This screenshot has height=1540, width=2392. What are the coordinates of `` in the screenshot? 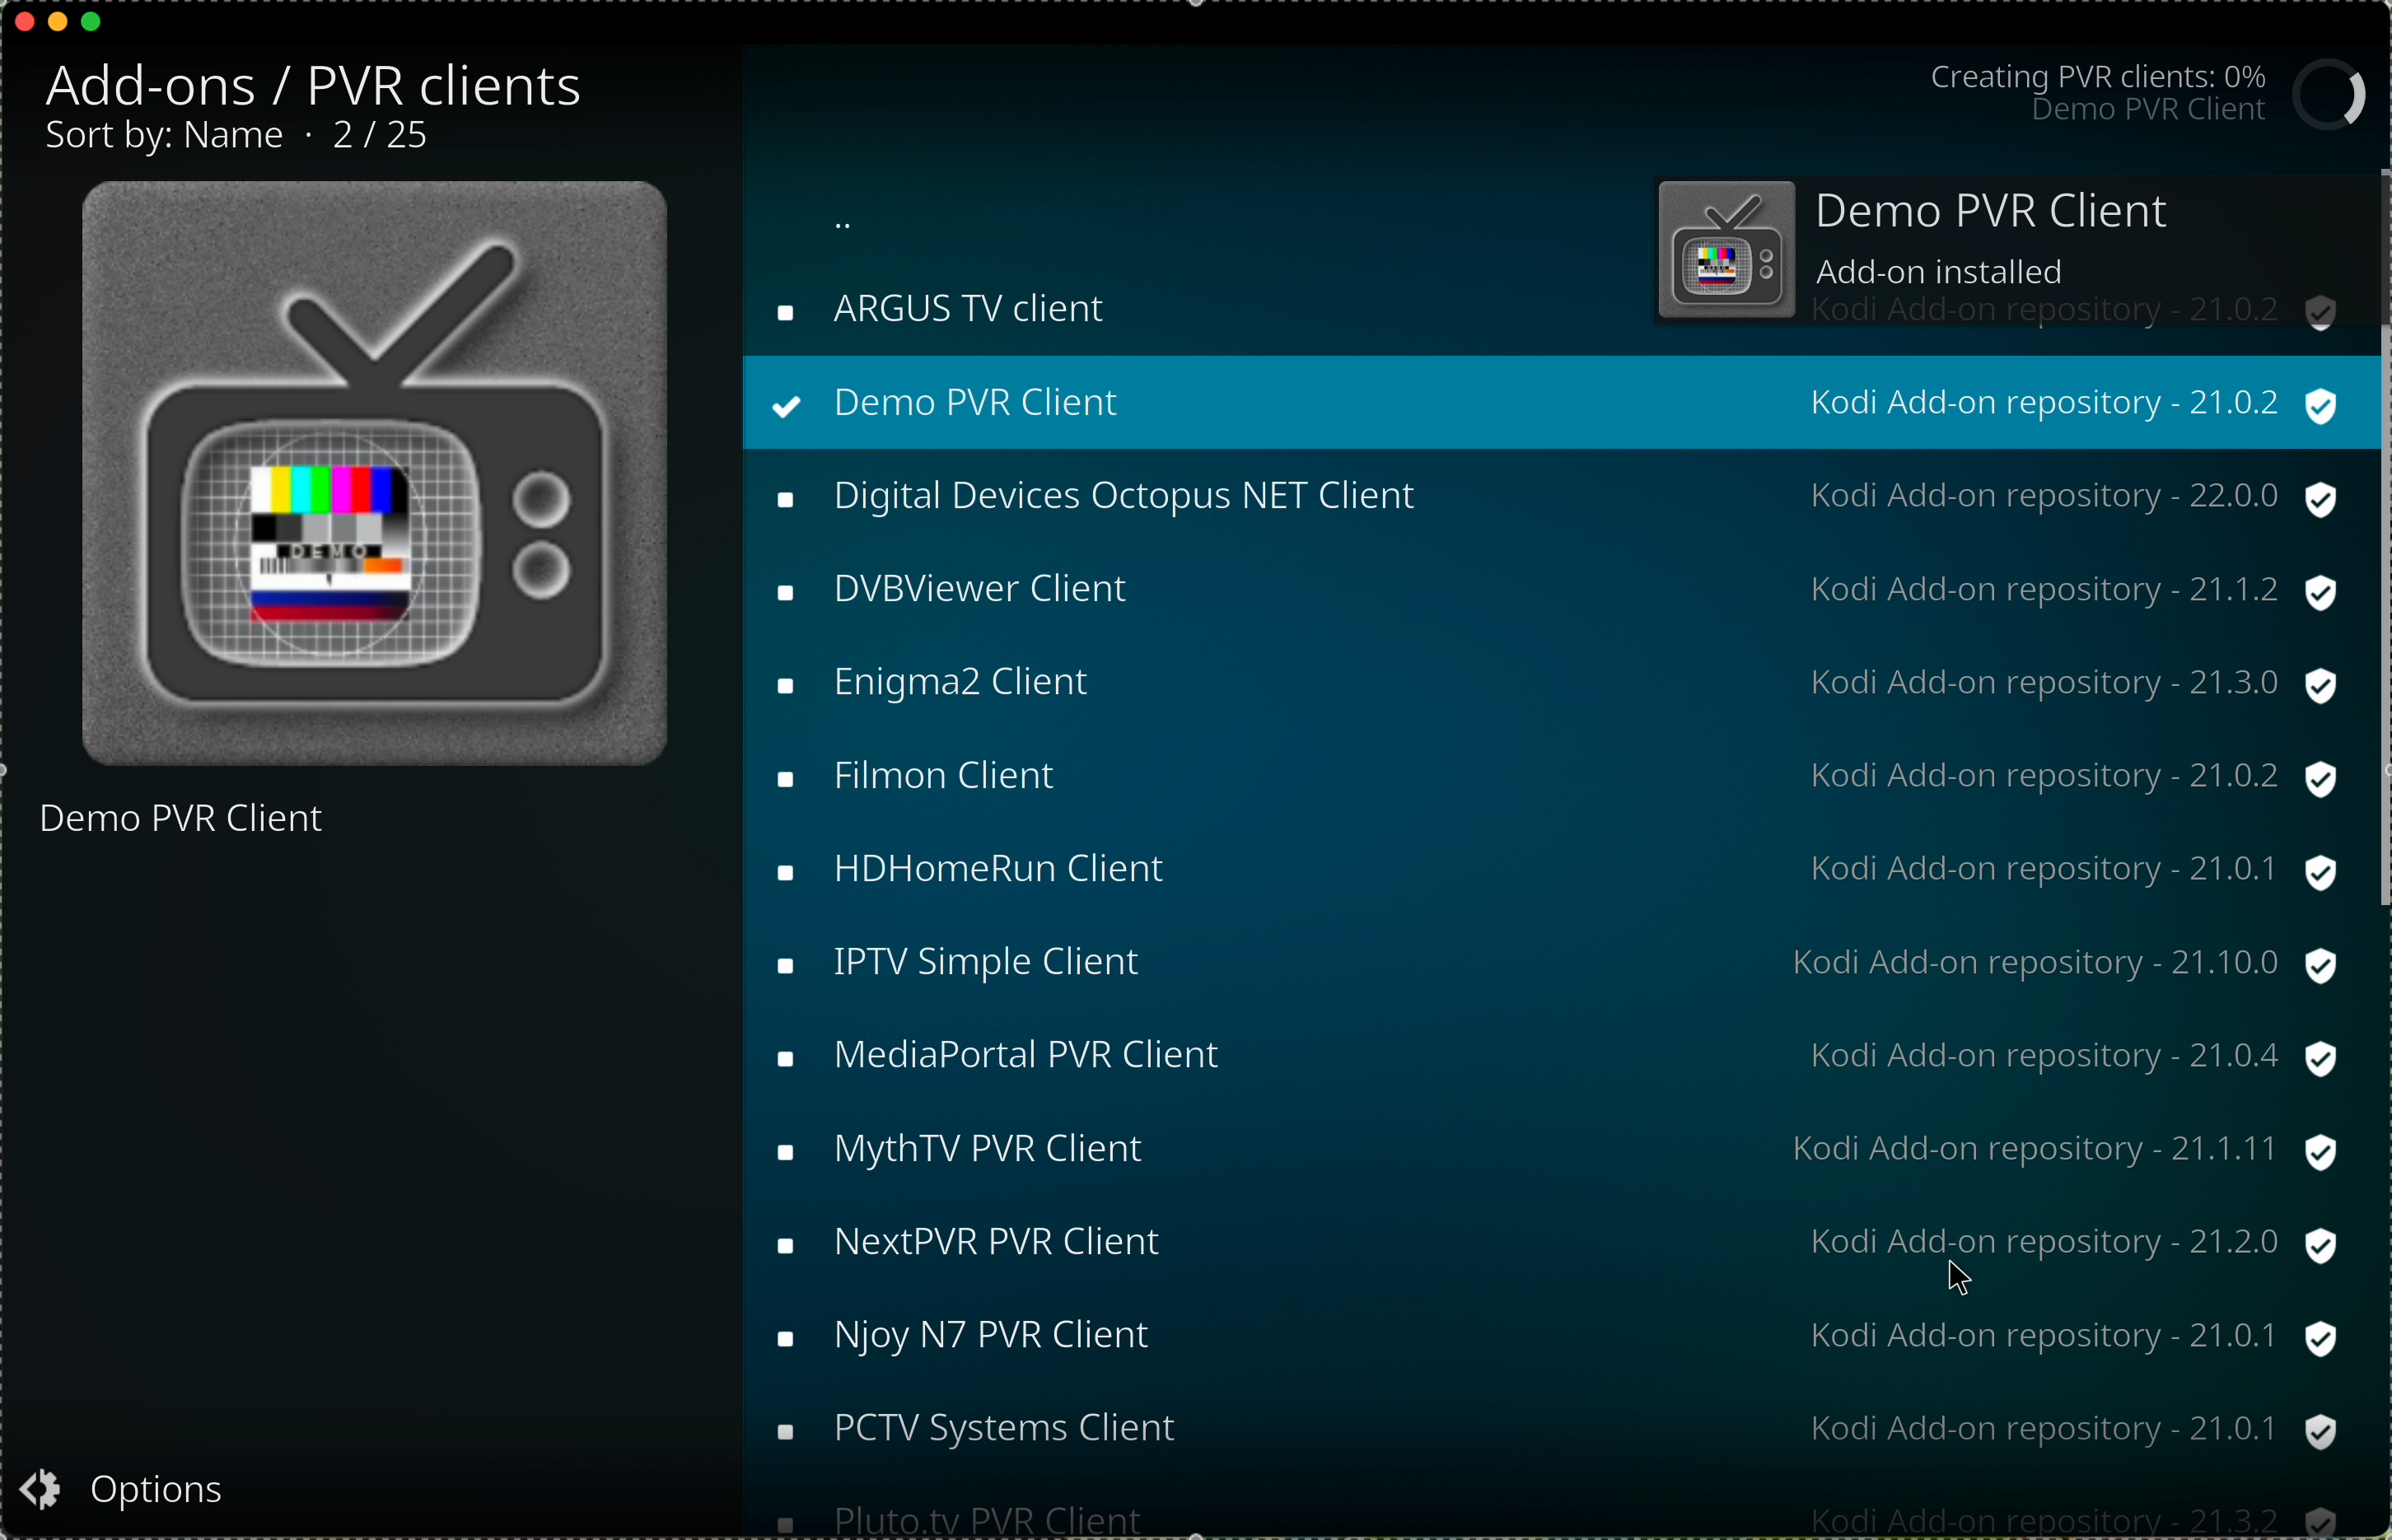 It's located at (1545, 1512).